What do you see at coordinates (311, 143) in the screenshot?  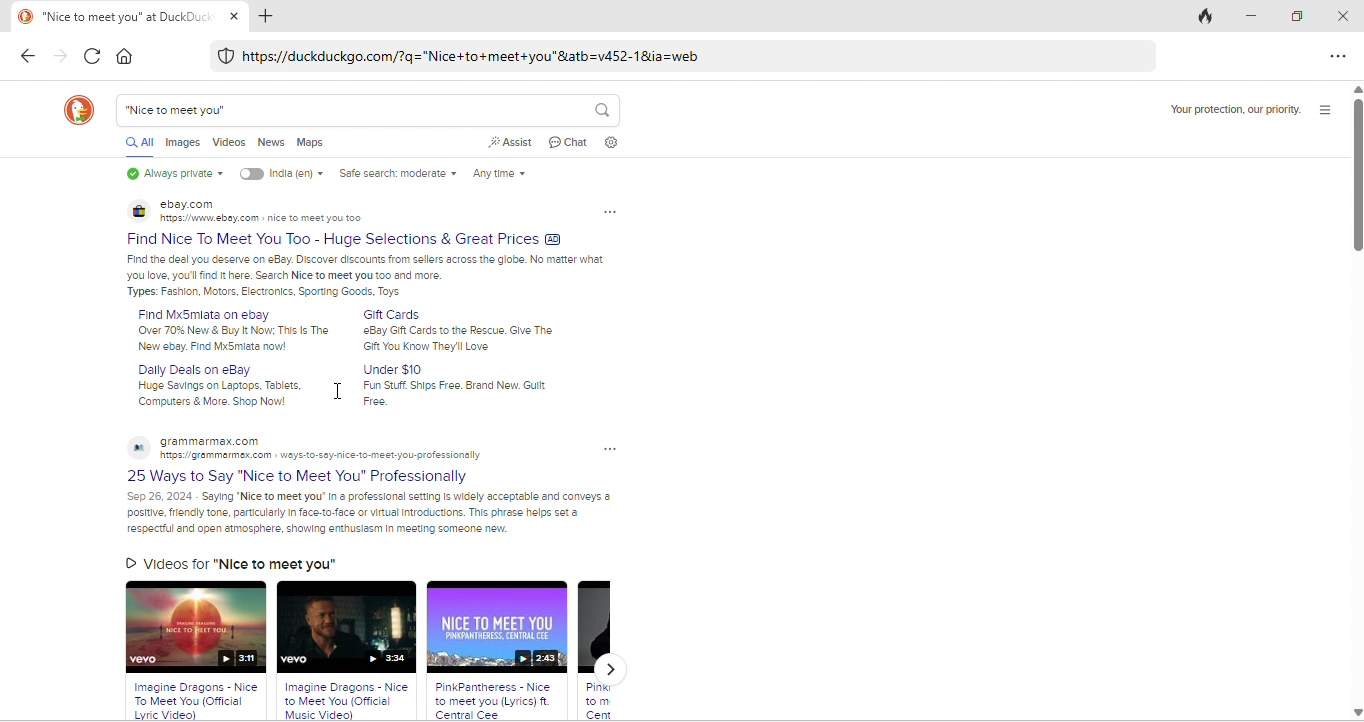 I see `maps` at bounding box center [311, 143].